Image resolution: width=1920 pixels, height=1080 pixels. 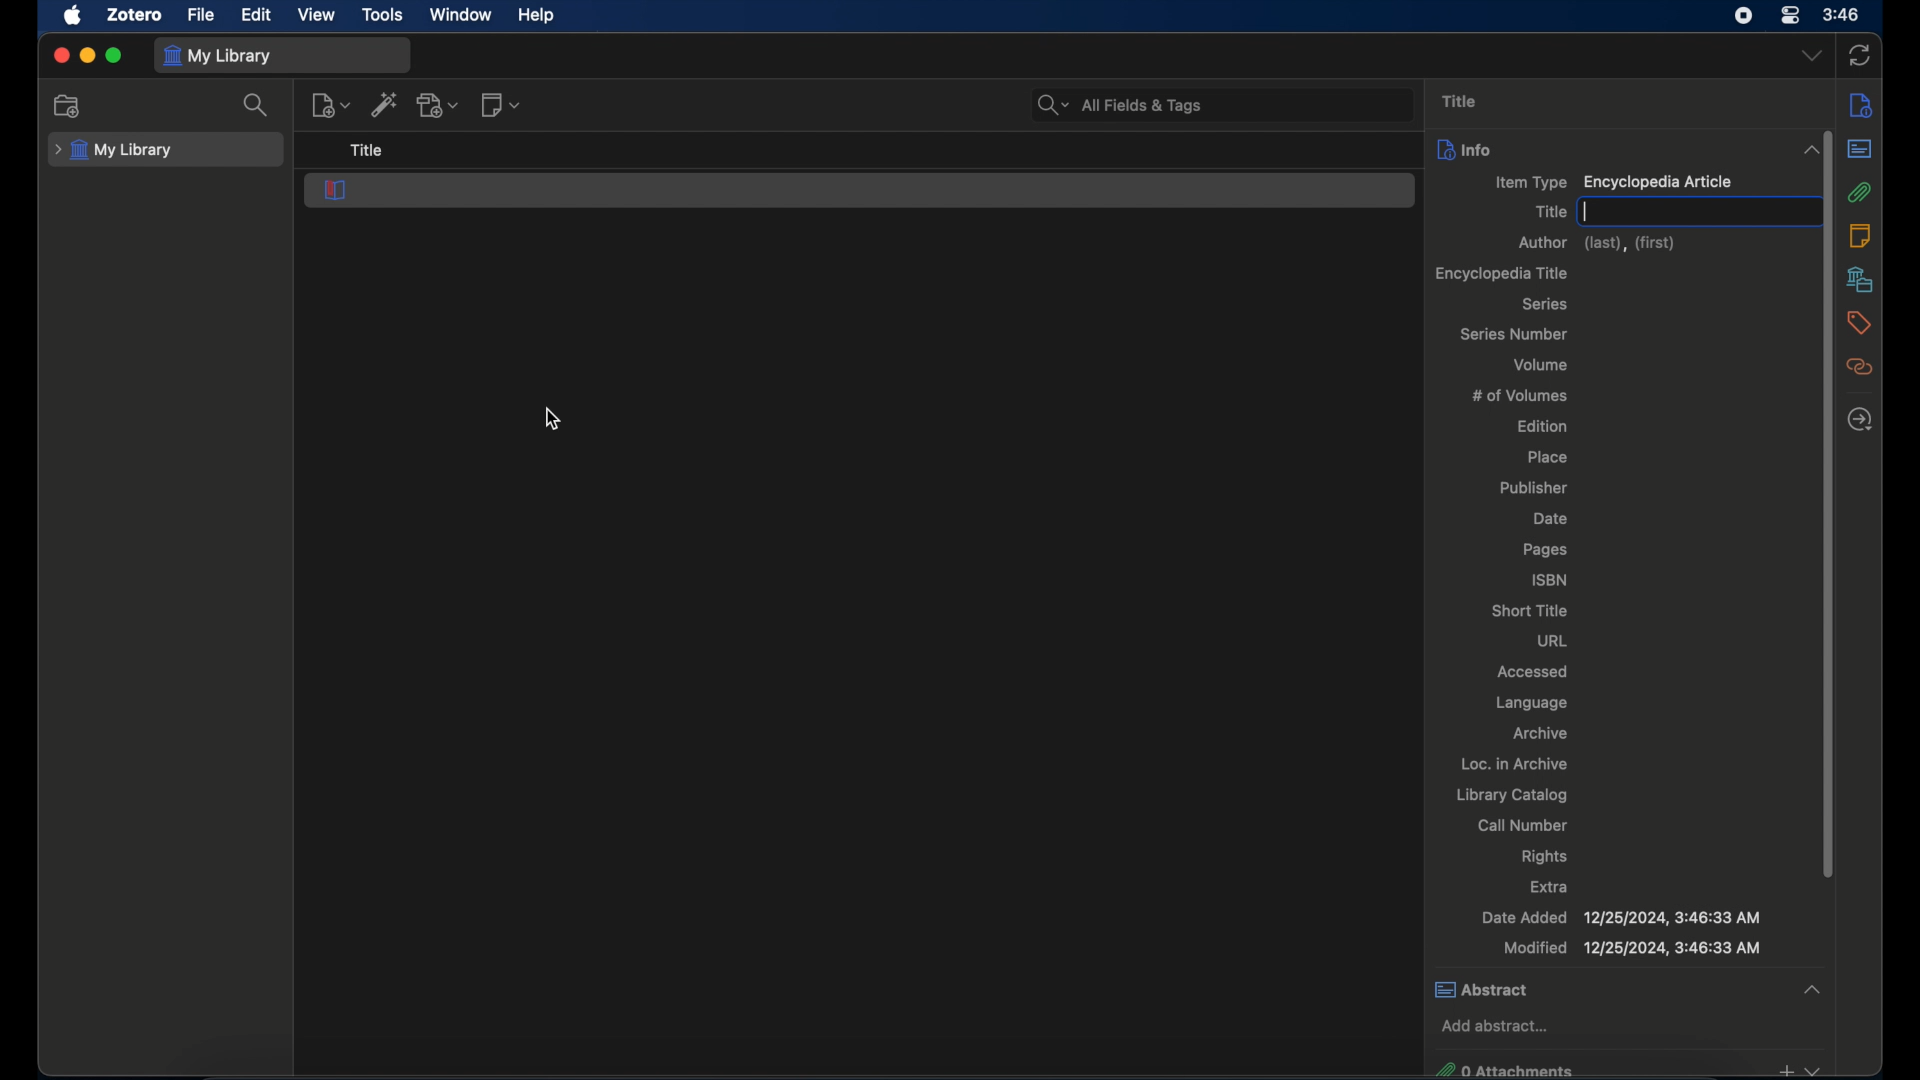 What do you see at coordinates (553, 419) in the screenshot?
I see `cursor` at bounding box center [553, 419].